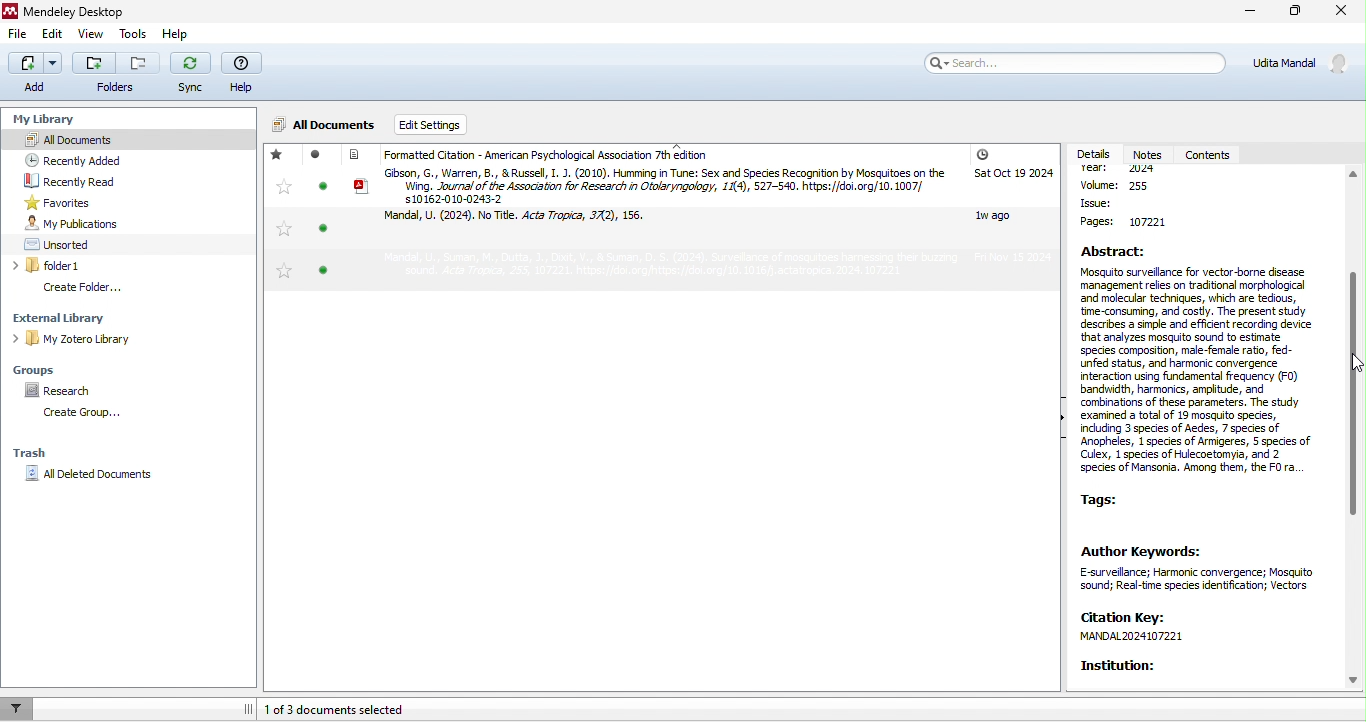 This screenshot has width=1366, height=722. Describe the element at coordinates (1204, 566) in the screenshot. I see `author keyboards` at that location.